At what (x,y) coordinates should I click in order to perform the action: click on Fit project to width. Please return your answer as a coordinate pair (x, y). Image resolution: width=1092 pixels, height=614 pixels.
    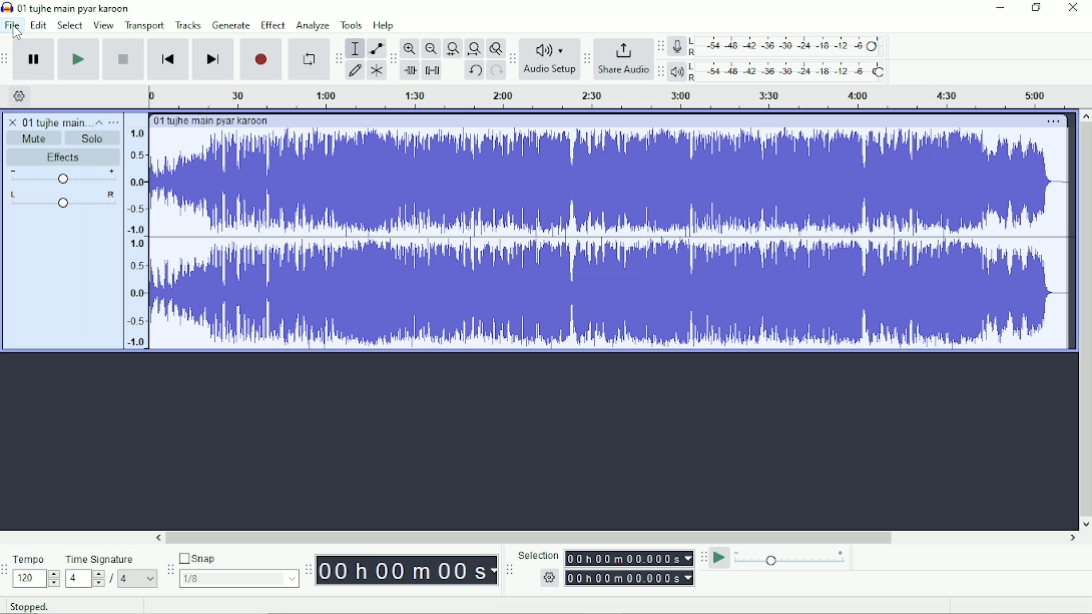
    Looking at the image, I should click on (475, 48).